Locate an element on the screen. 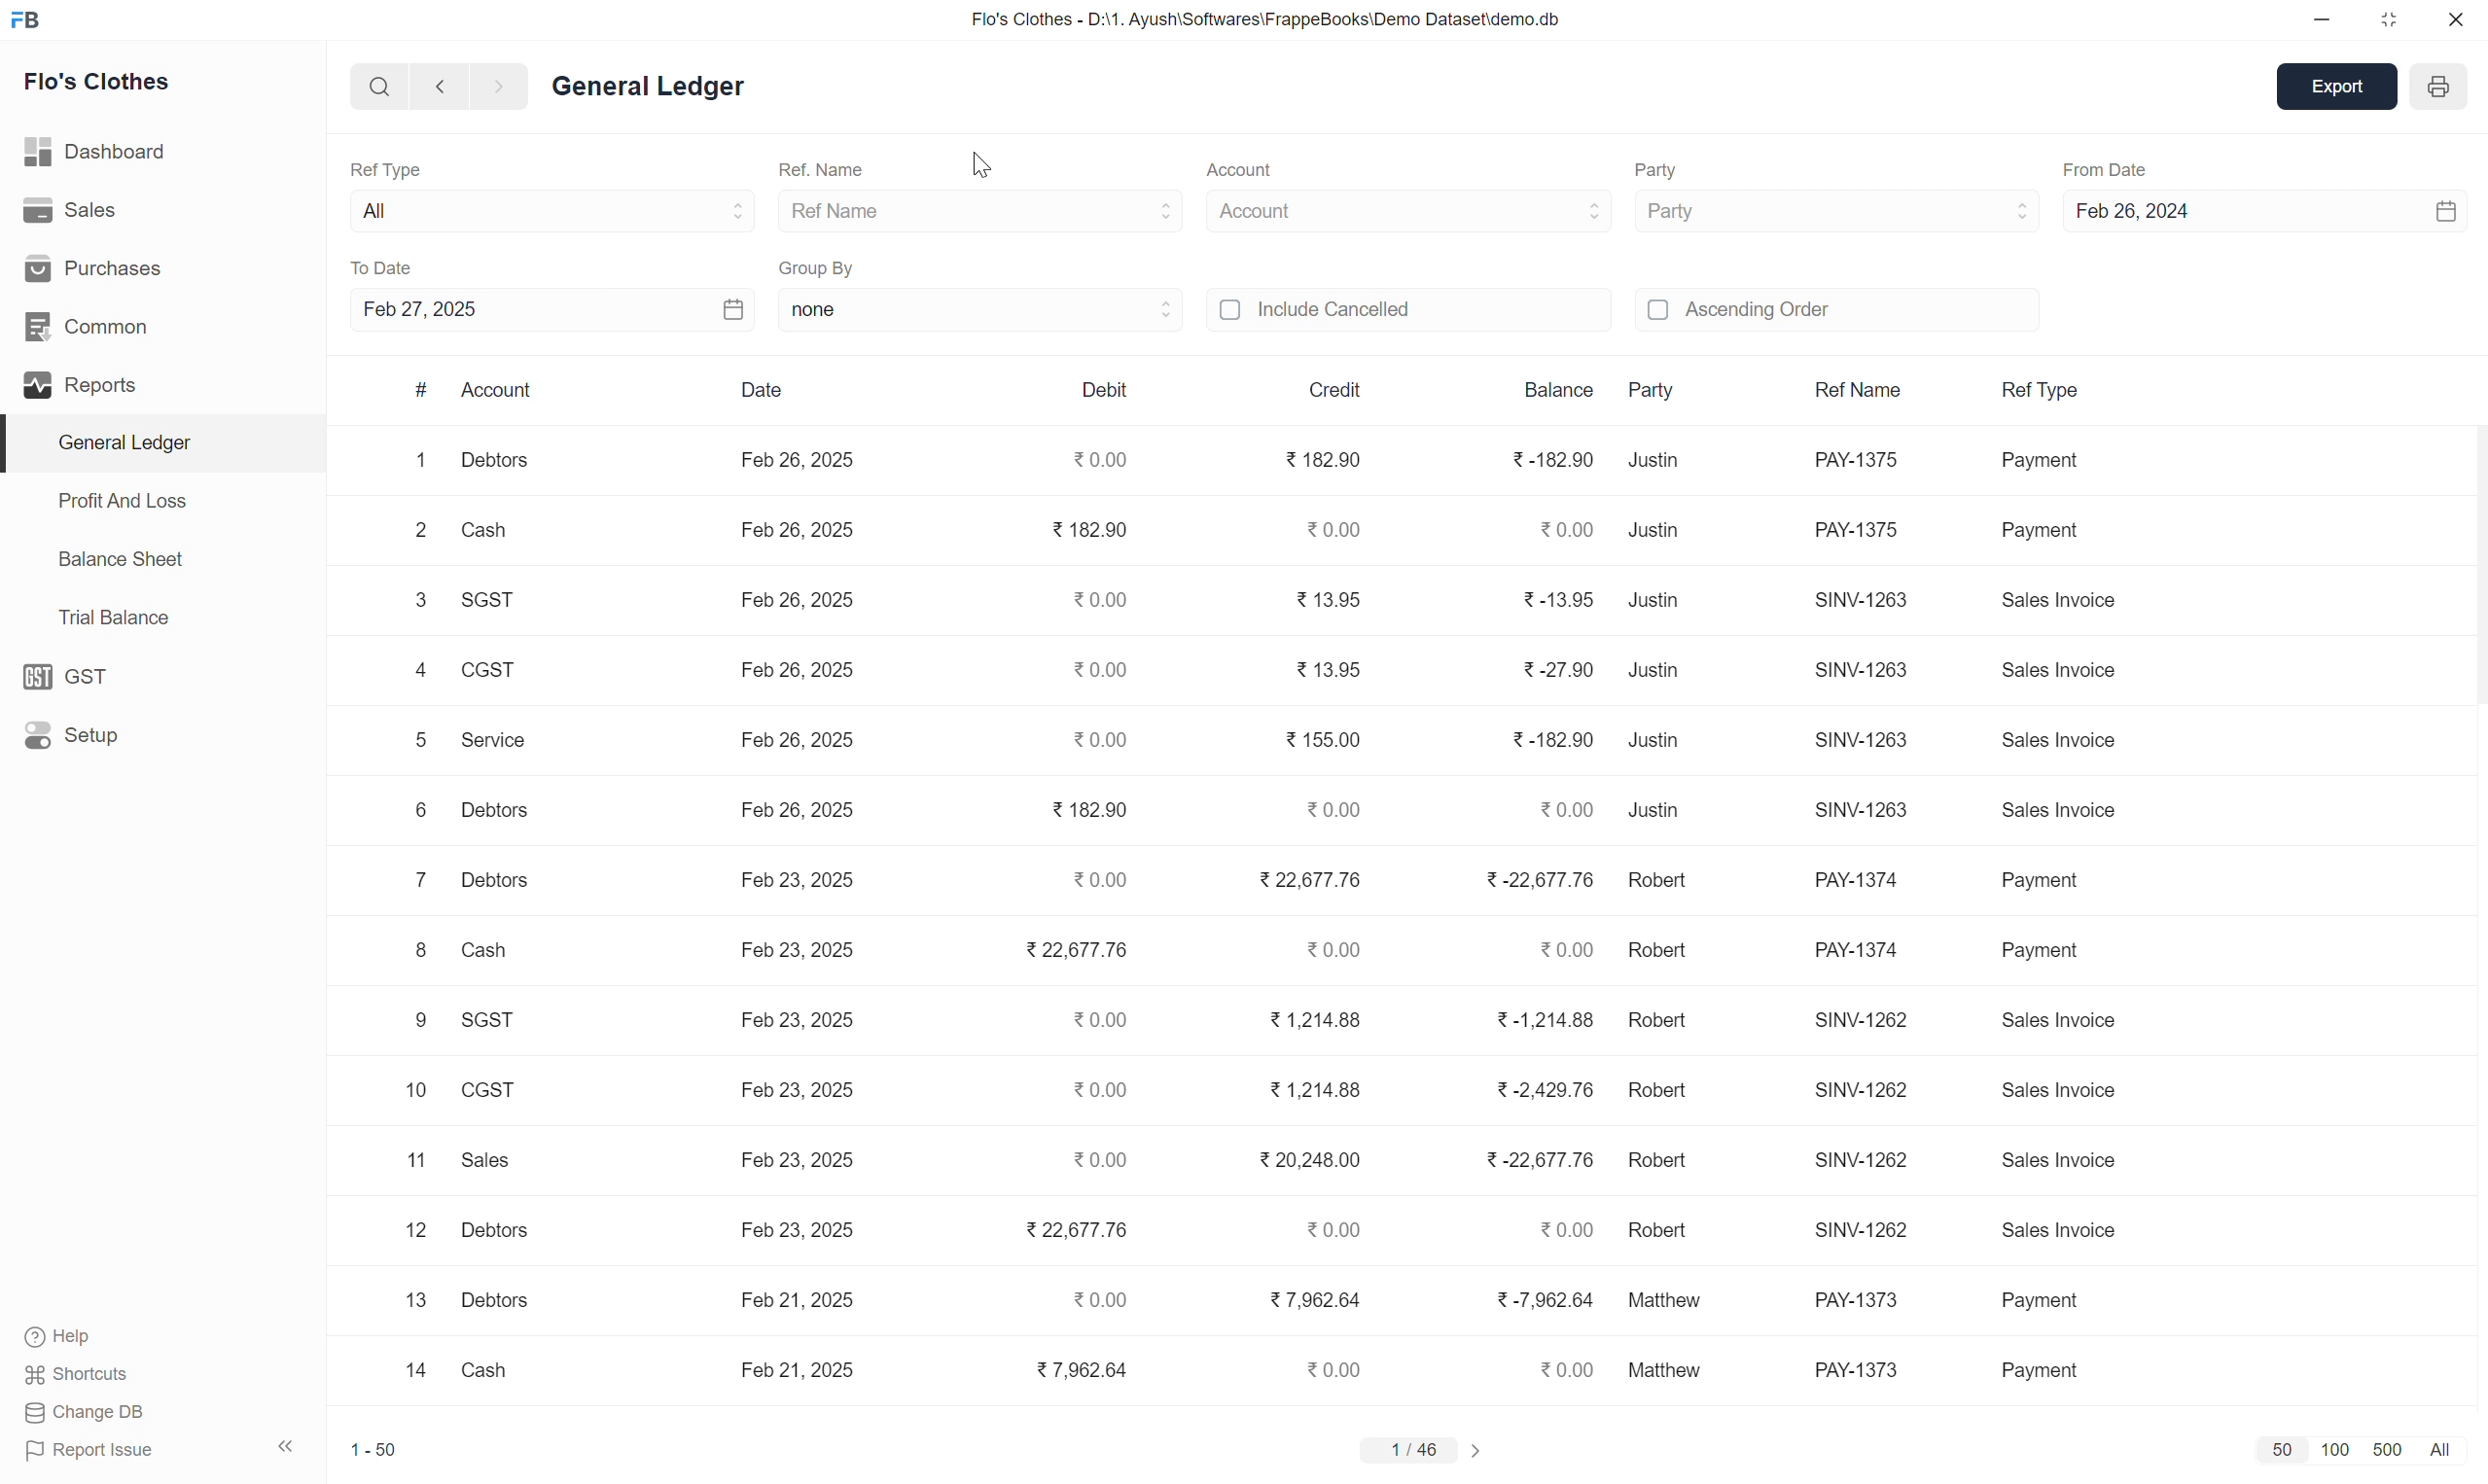 The width and height of the screenshot is (2488, 1484). general ledger is located at coordinates (647, 84).